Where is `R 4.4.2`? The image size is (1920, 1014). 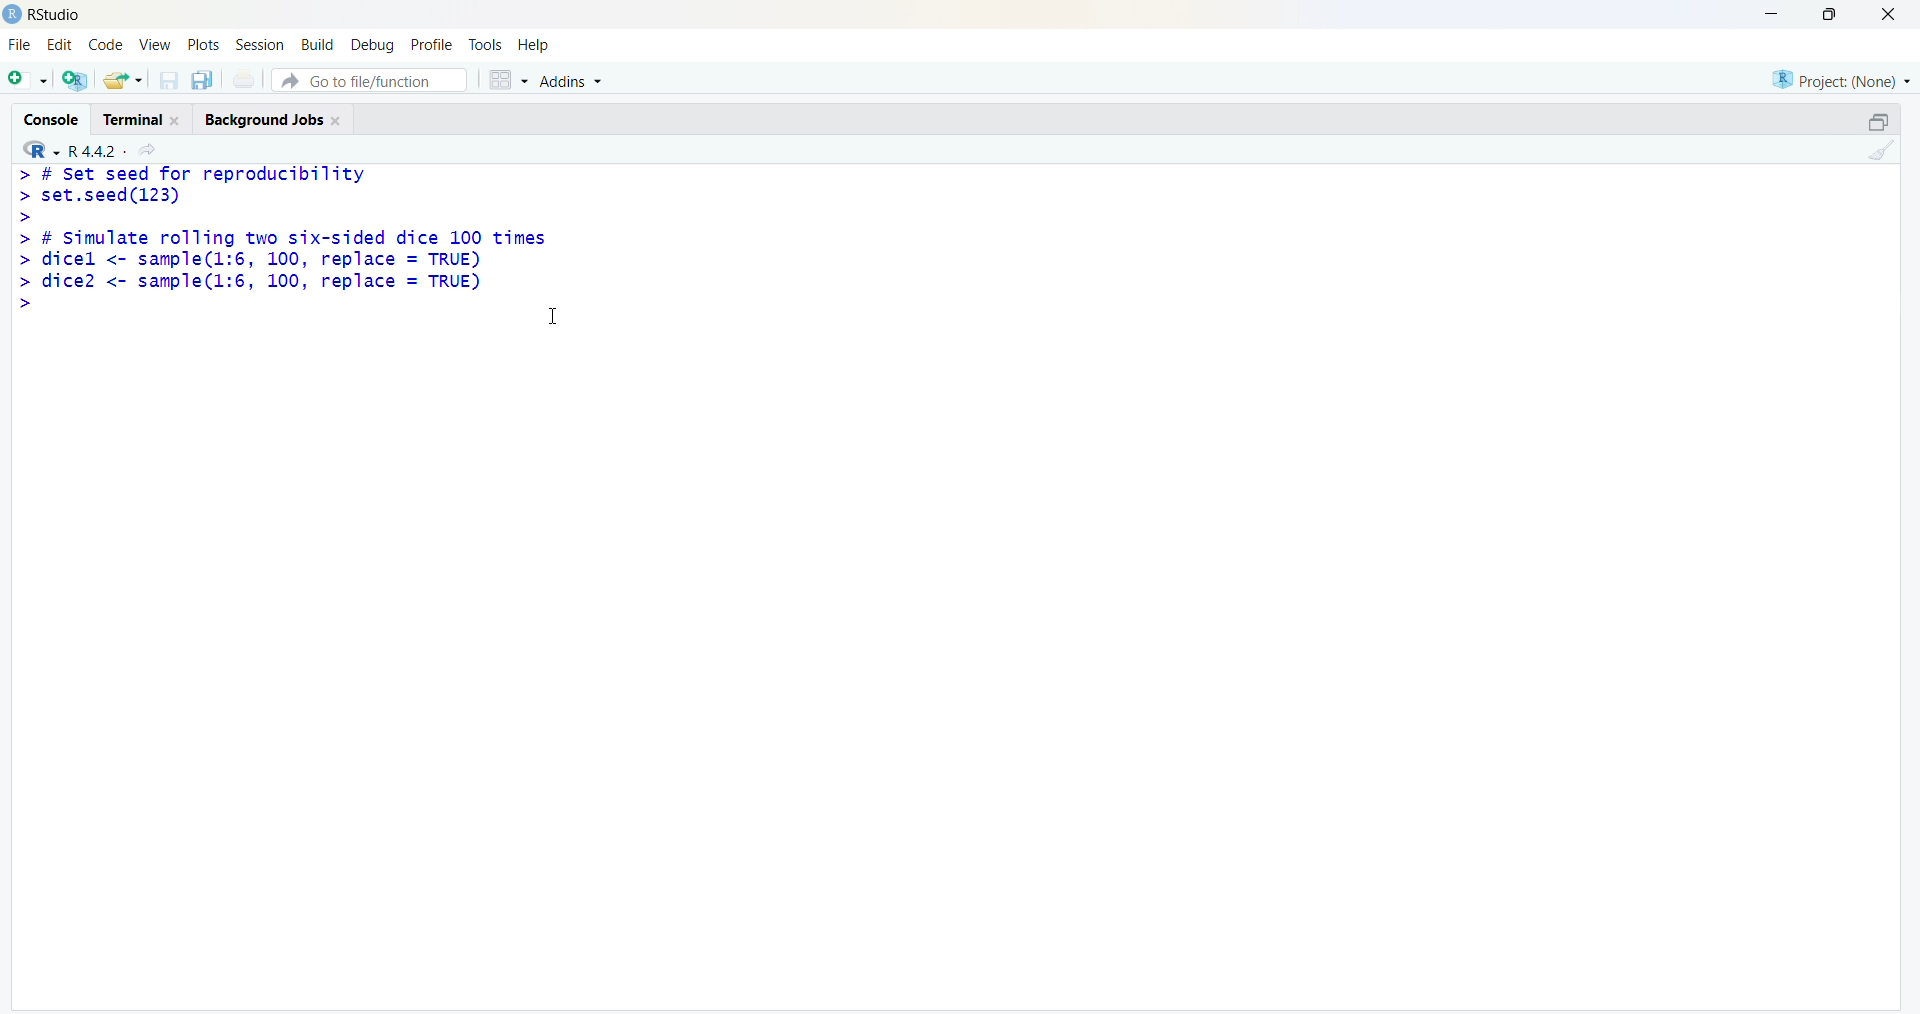
R 4.4.2 is located at coordinates (98, 152).